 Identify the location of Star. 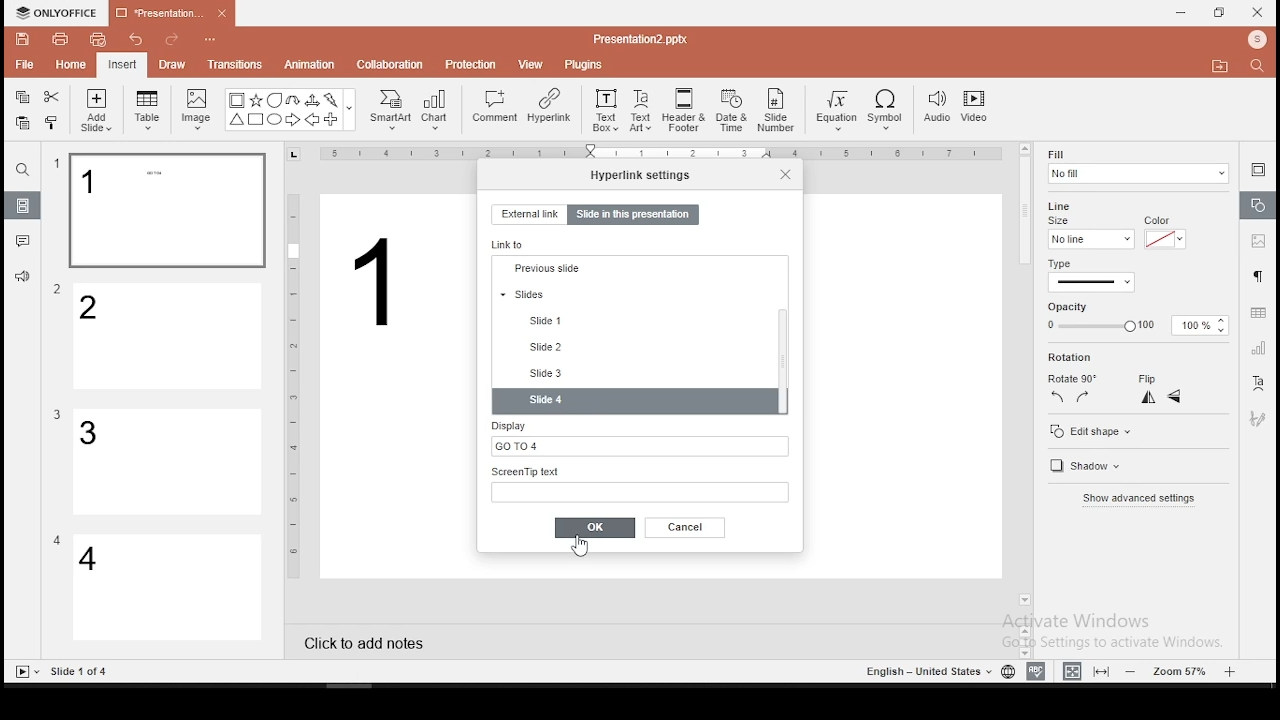
(255, 100).